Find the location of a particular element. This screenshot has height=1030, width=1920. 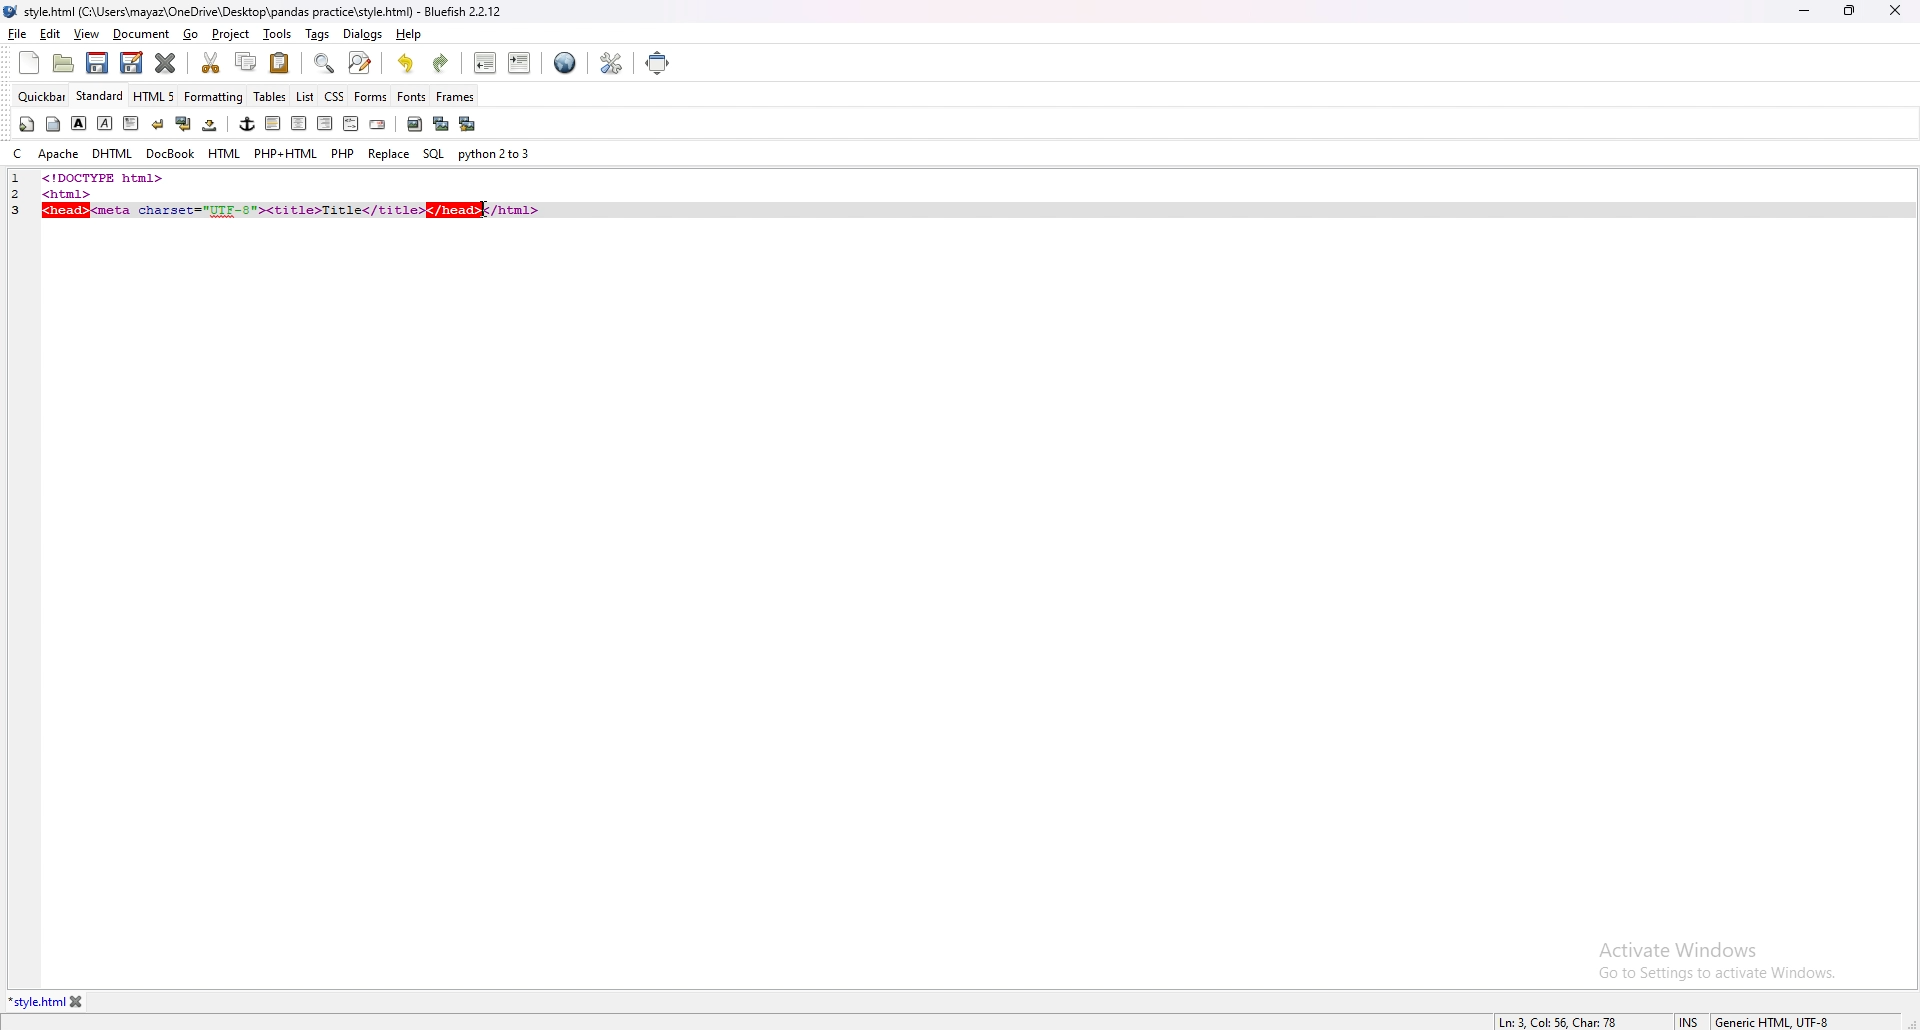

file name is located at coordinates (256, 13).